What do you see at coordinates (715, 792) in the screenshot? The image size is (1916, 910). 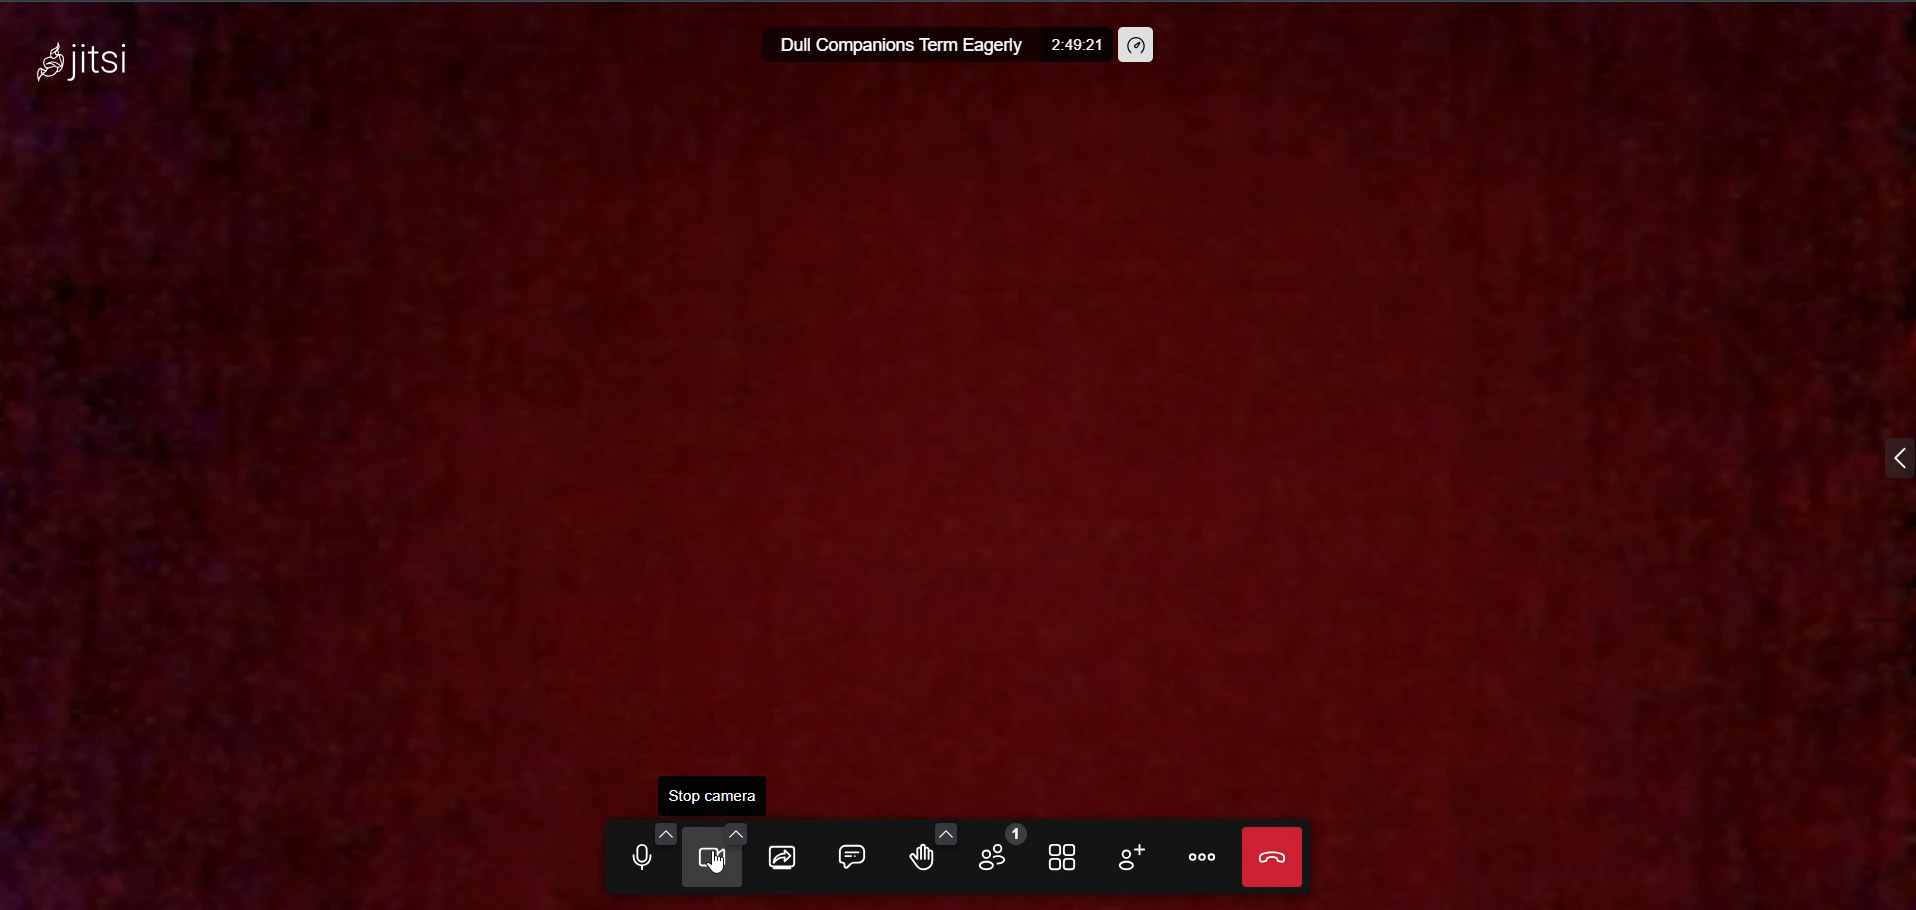 I see `stop camera` at bounding box center [715, 792].